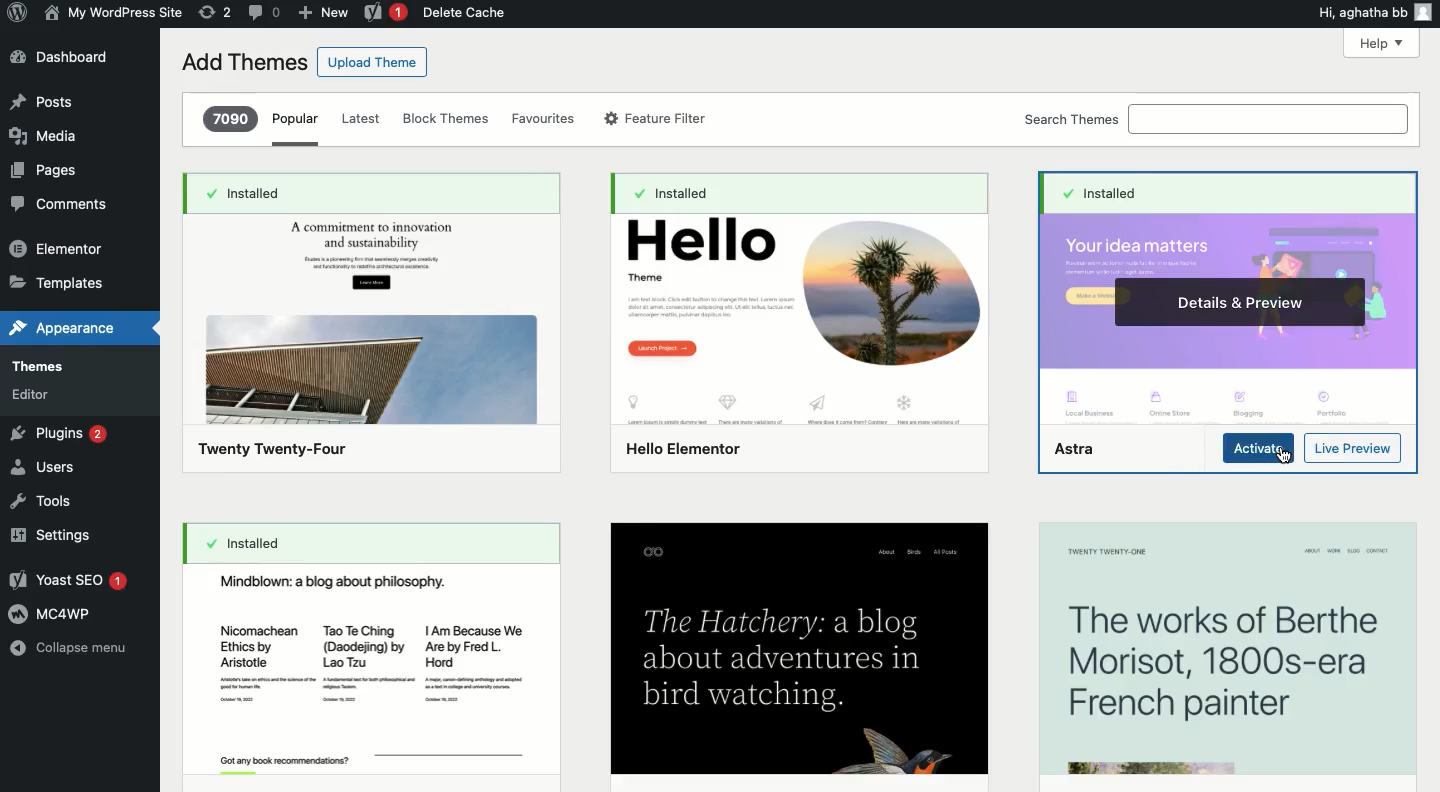  I want to click on Media, so click(49, 133).